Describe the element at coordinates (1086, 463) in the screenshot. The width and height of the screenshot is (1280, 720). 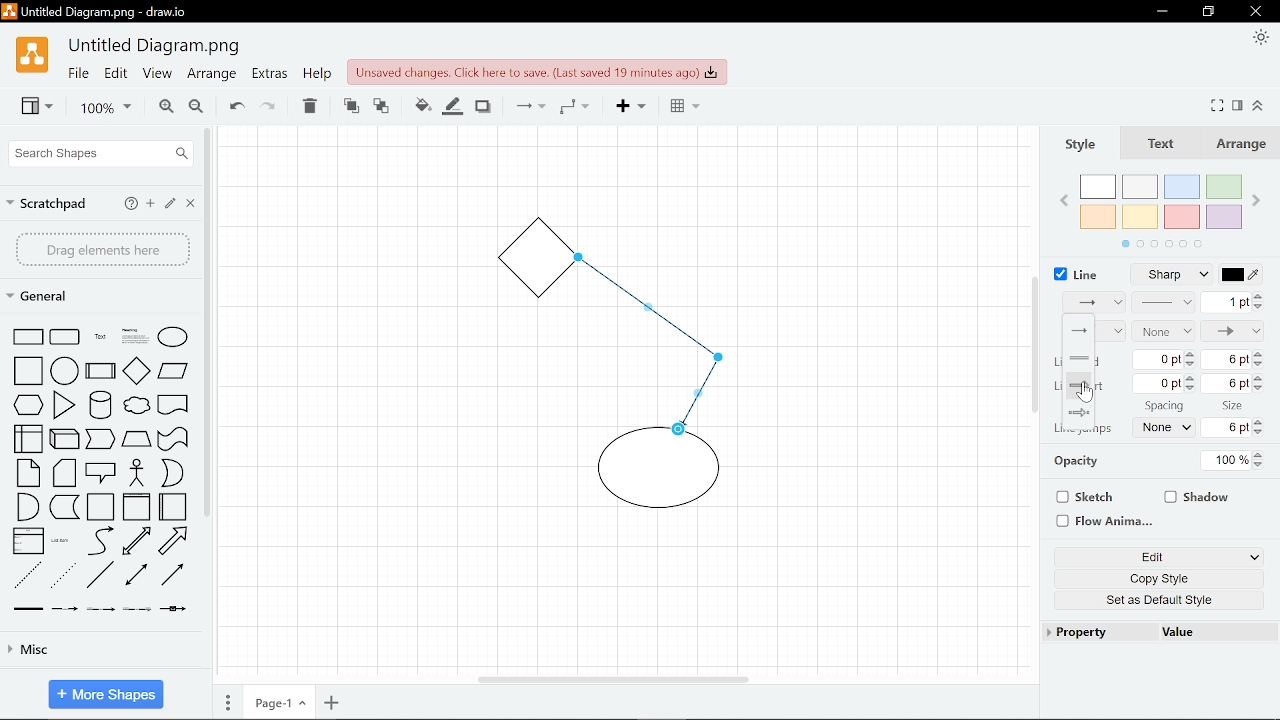
I see `opacity` at that location.